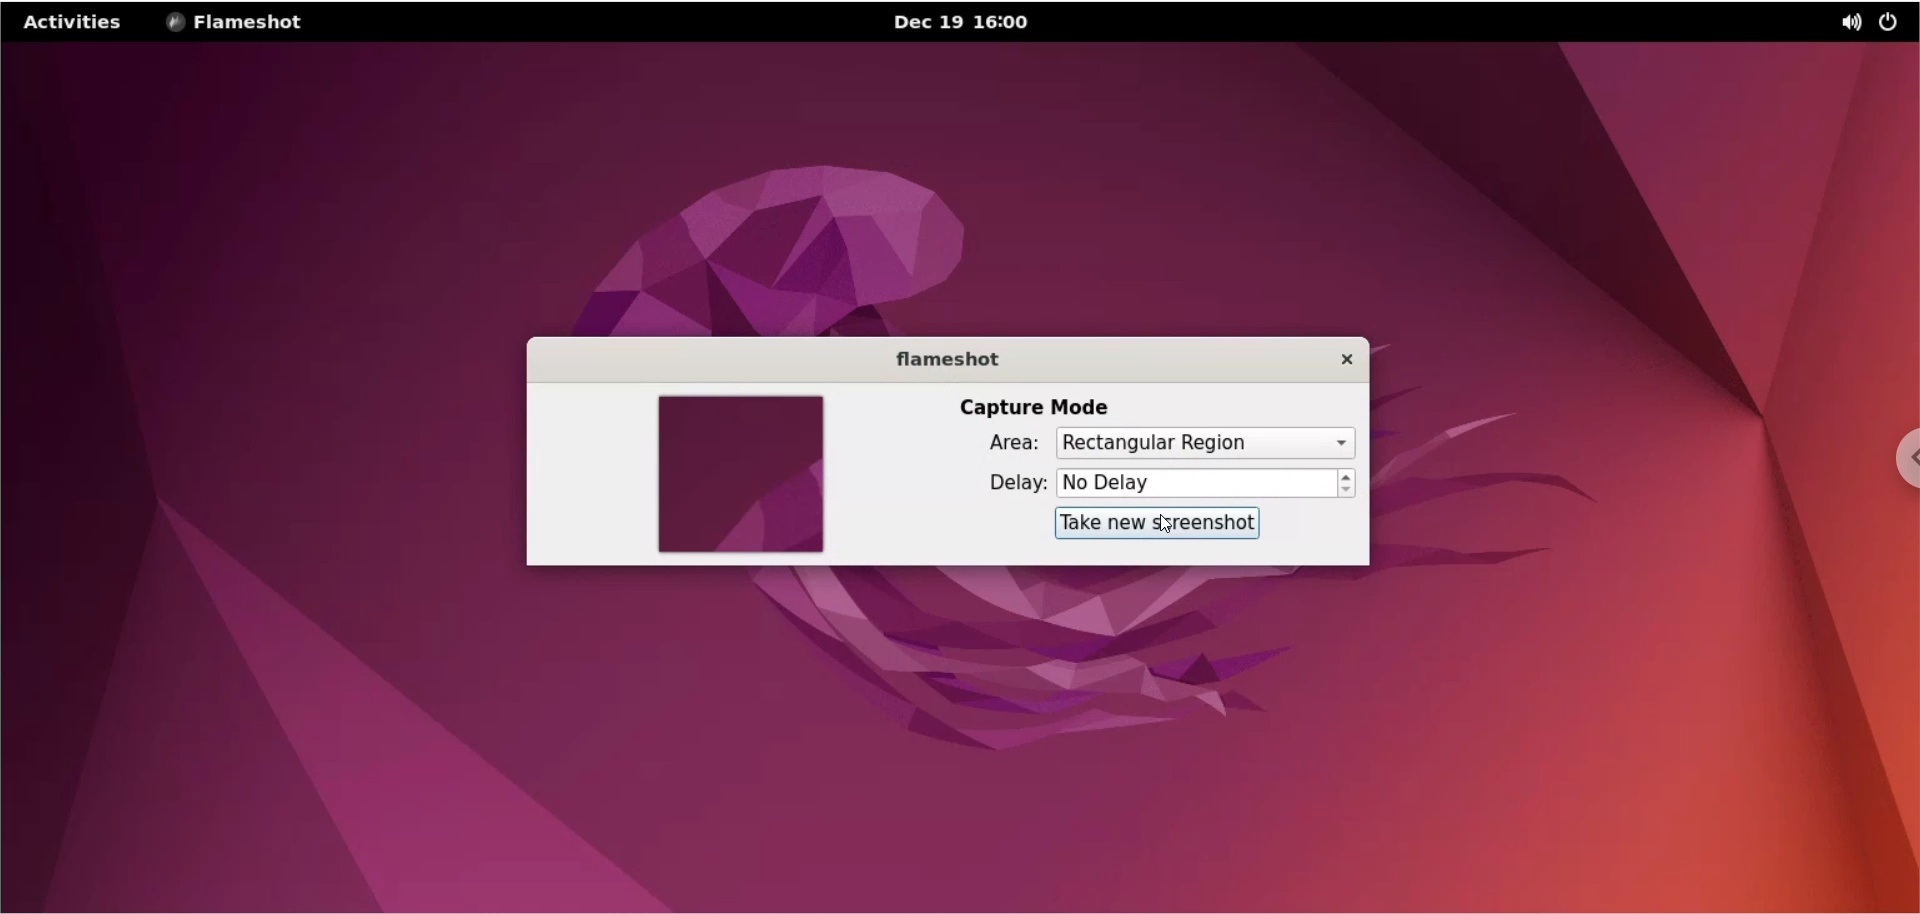  Describe the element at coordinates (1198, 483) in the screenshot. I see `delay options` at that location.